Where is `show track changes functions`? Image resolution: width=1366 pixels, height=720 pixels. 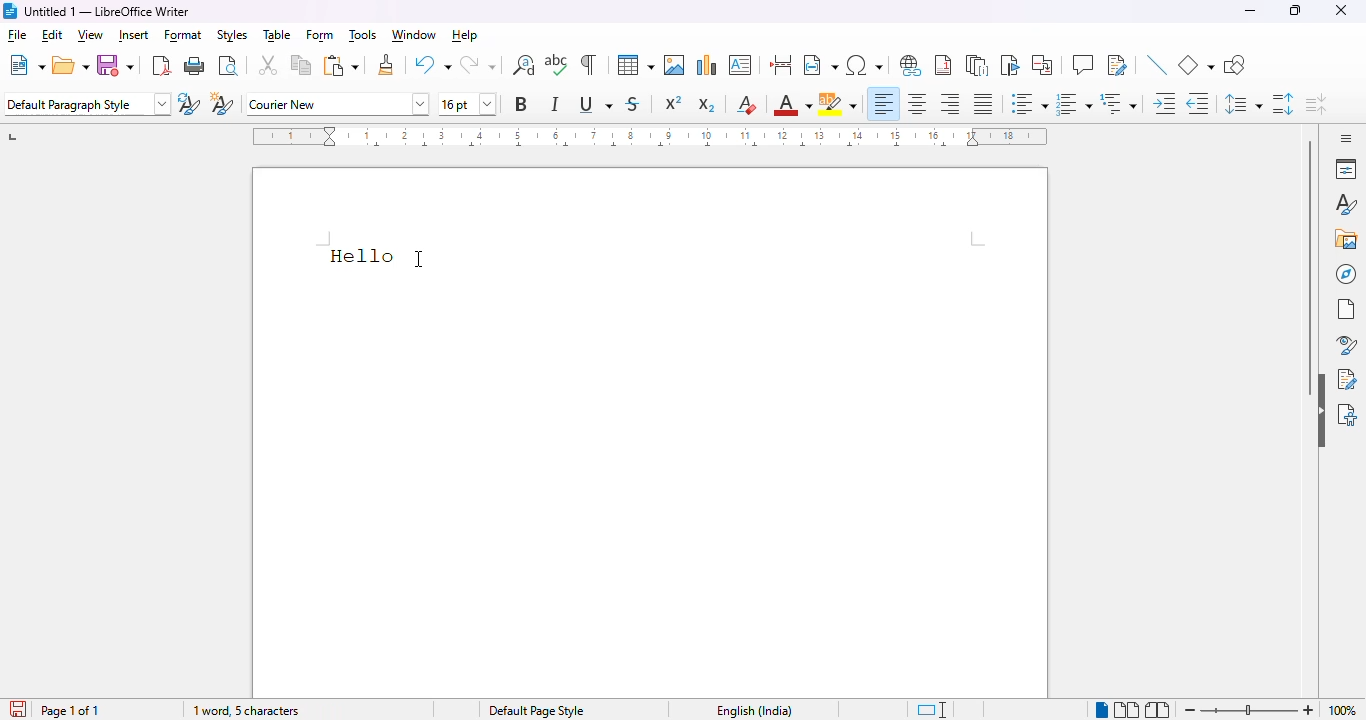 show track changes functions is located at coordinates (1118, 65).